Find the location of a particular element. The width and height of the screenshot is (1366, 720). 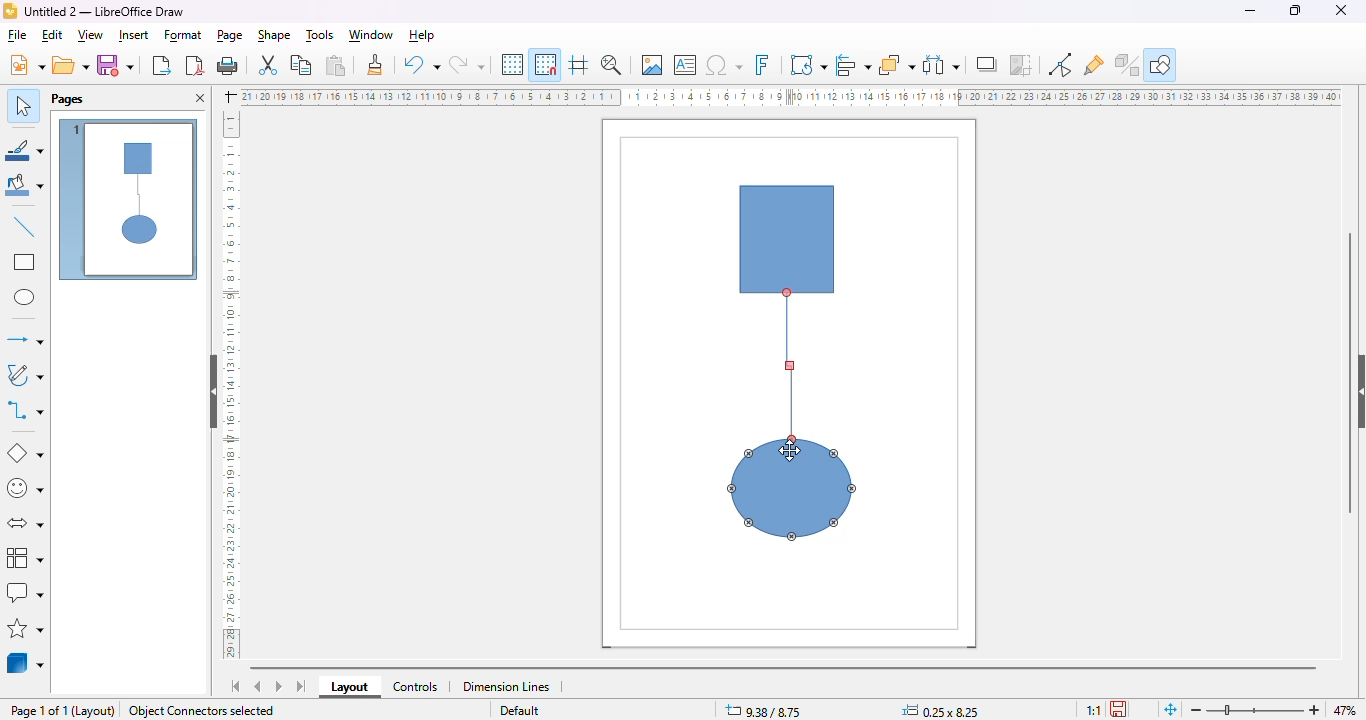

flowchart is located at coordinates (25, 557).